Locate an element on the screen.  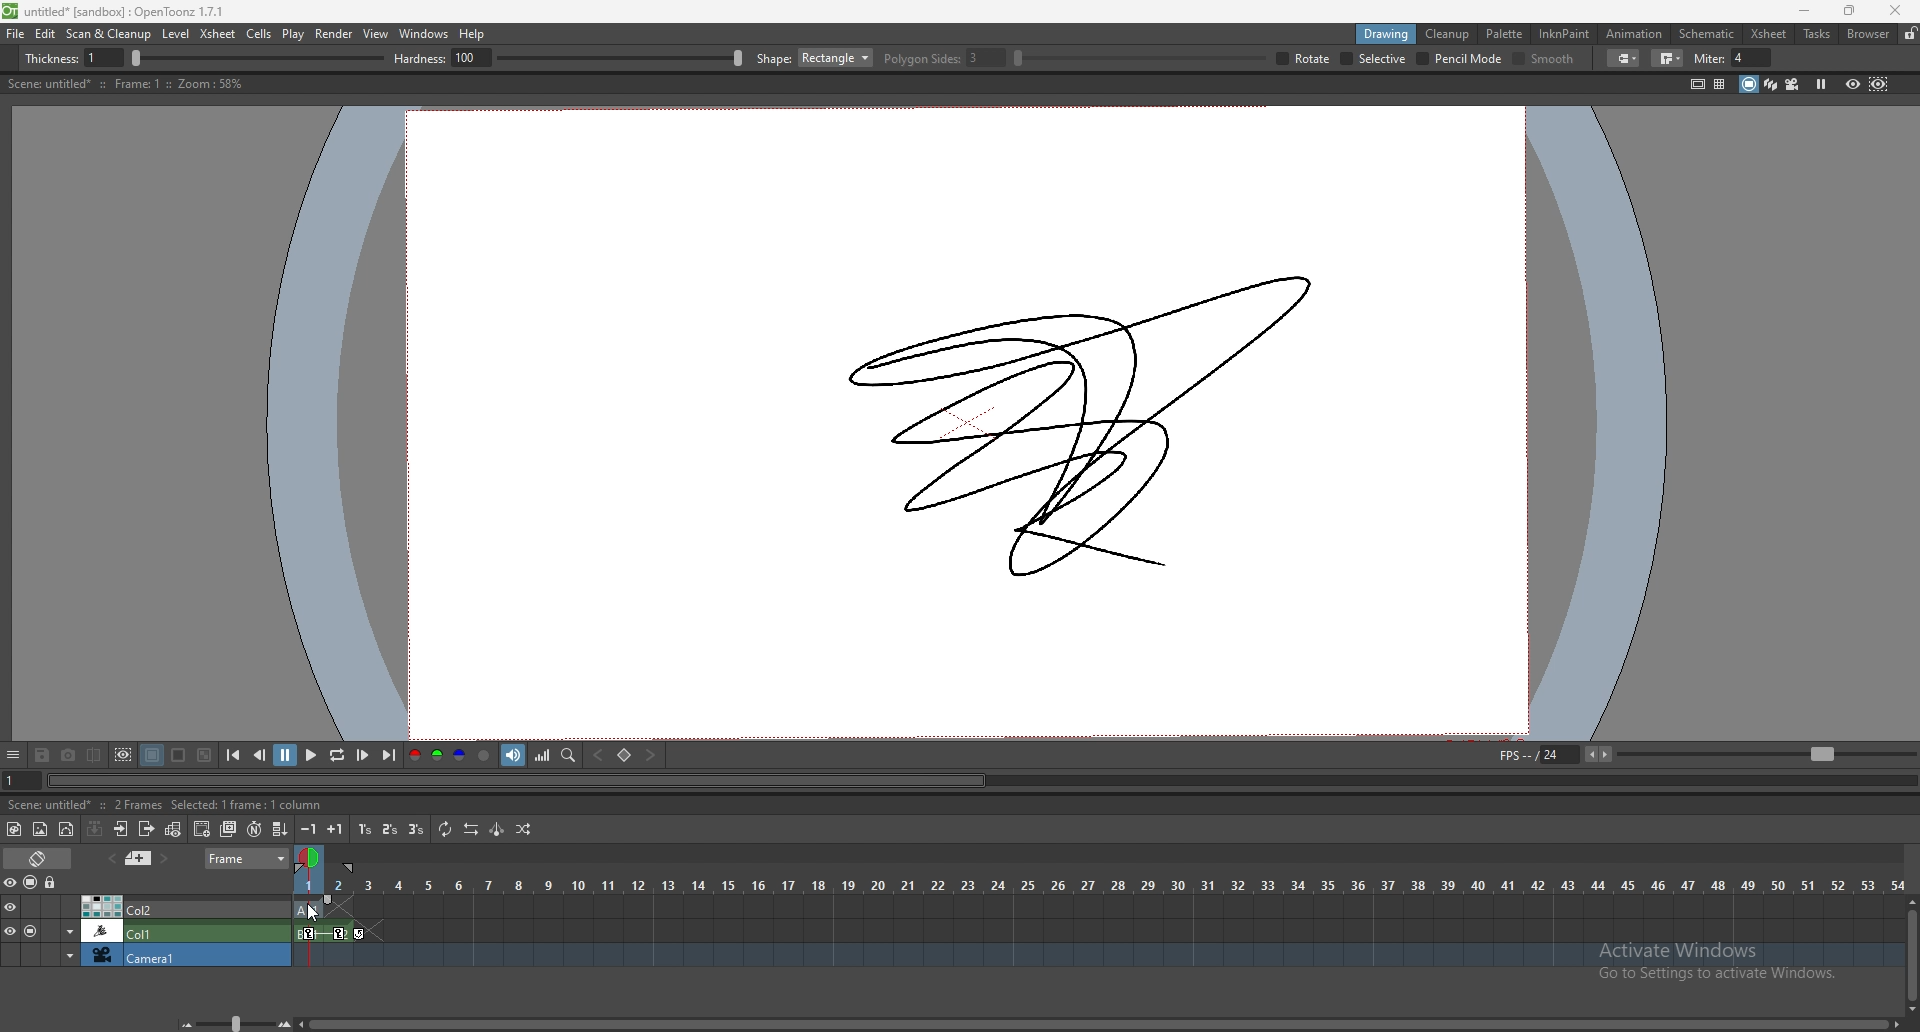
camera stand view is located at coordinates (1747, 84).